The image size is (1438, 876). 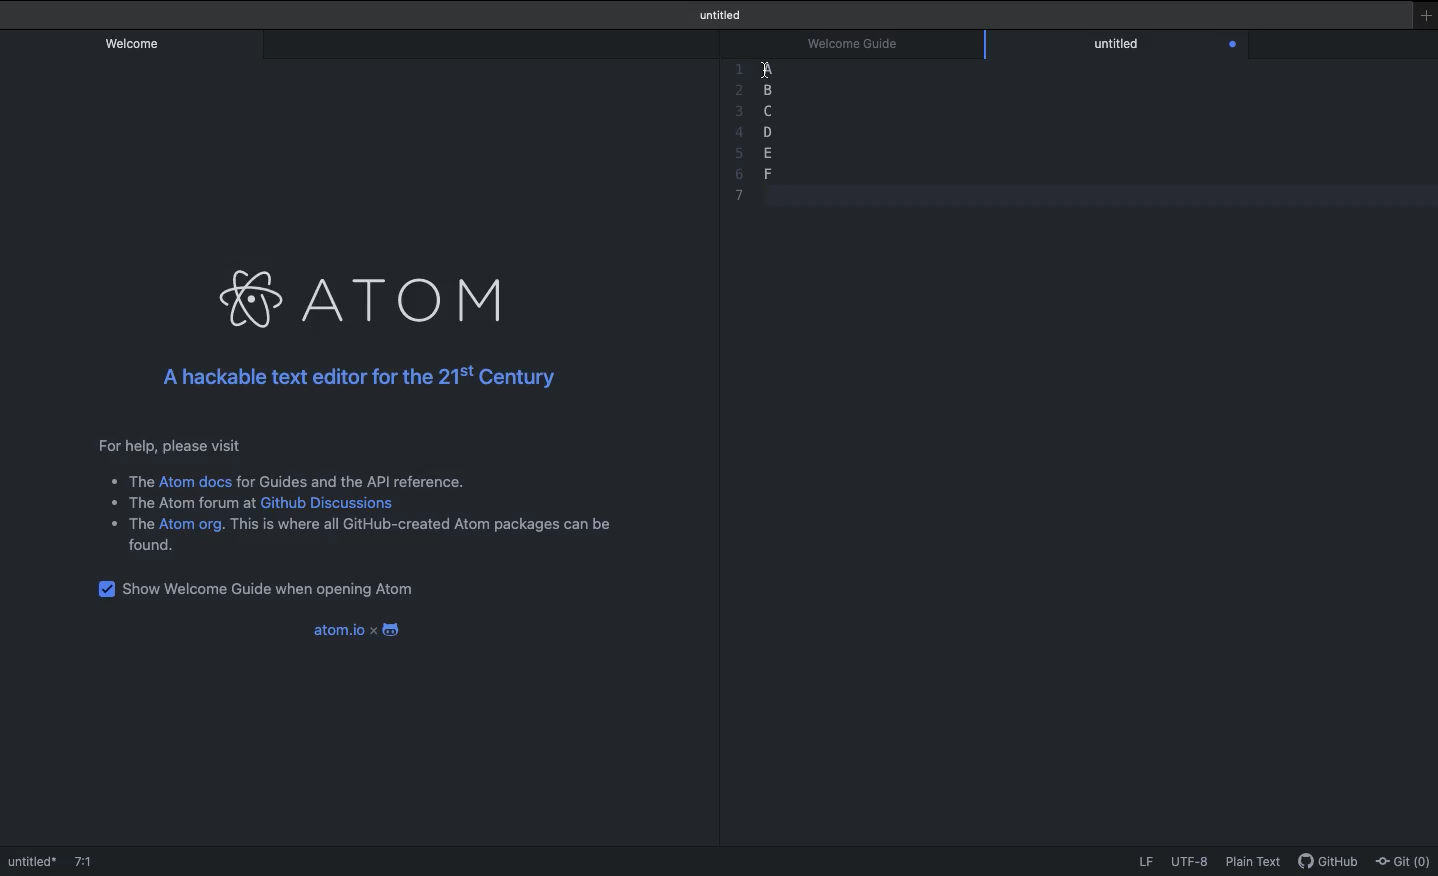 I want to click on Welcome guide, so click(x=854, y=45).